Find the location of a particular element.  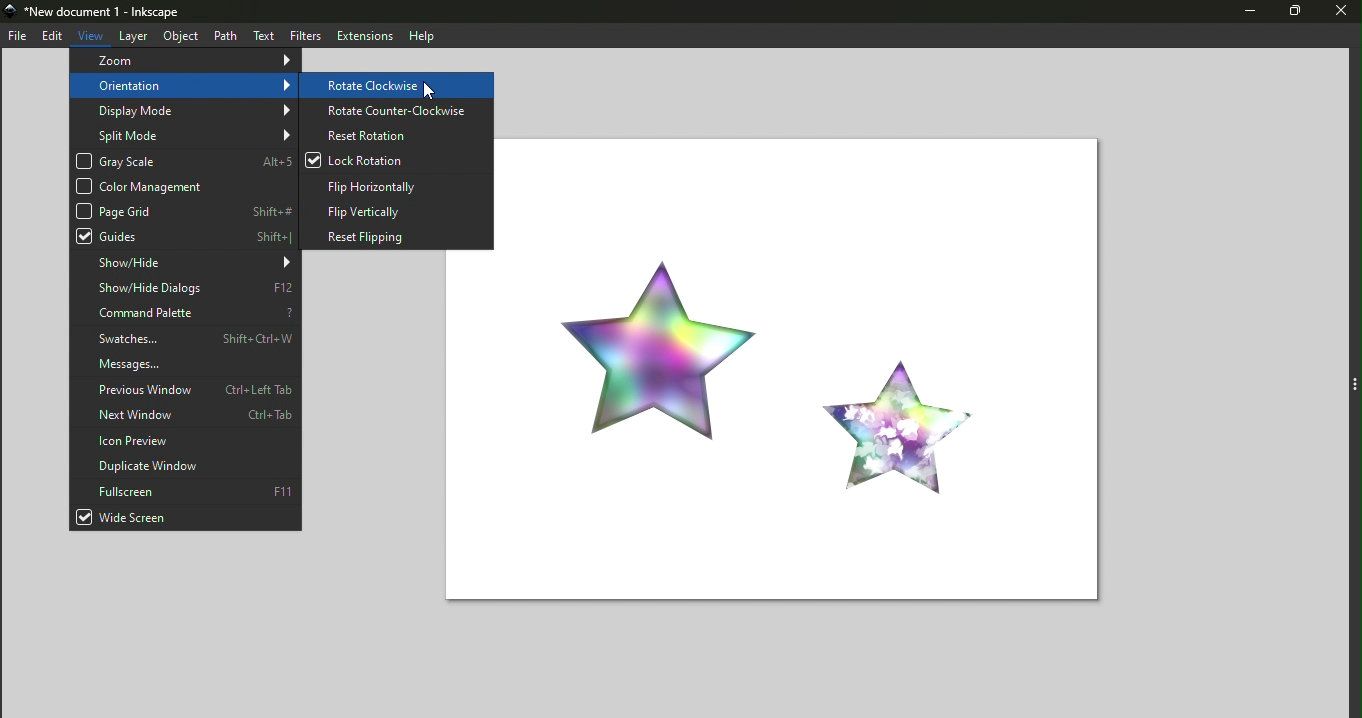

Path is located at coordinates (224, 35).